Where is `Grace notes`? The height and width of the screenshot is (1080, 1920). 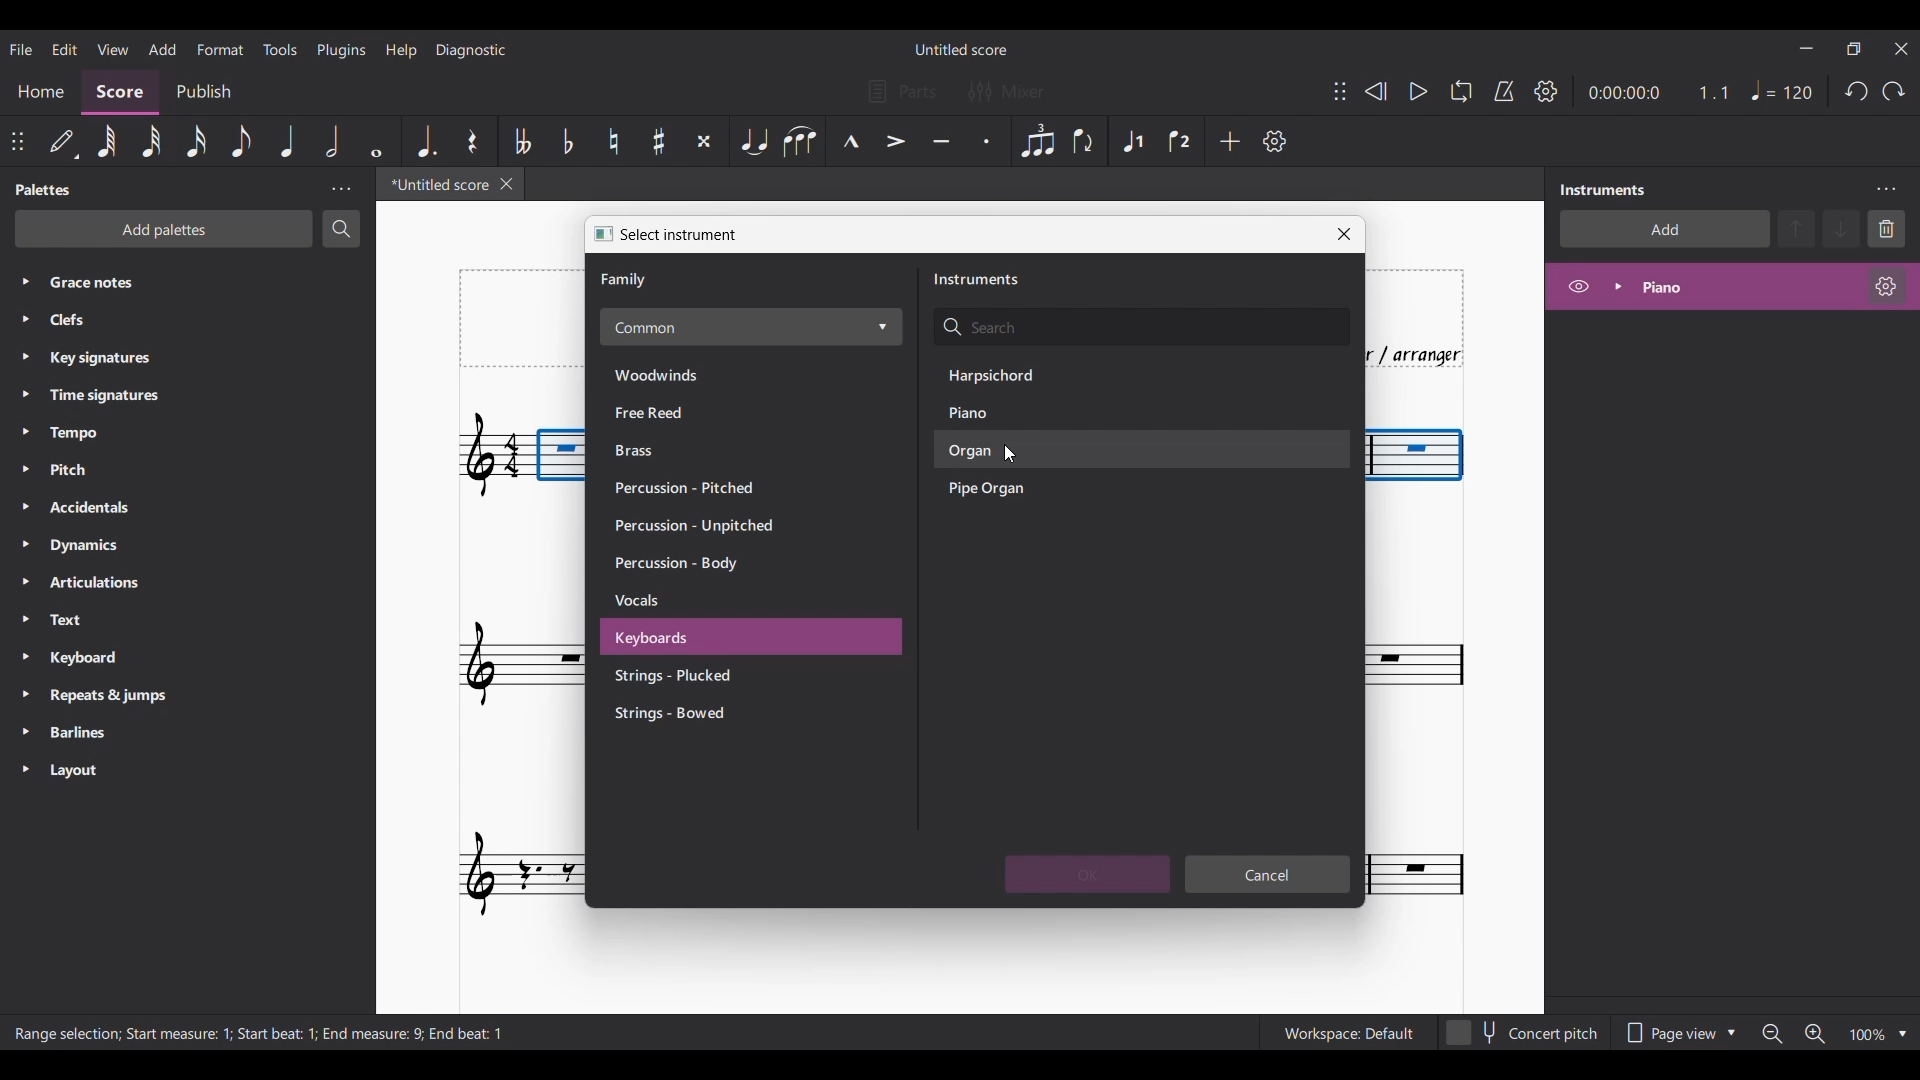 Grace notes is located at coordinates (202, 280).